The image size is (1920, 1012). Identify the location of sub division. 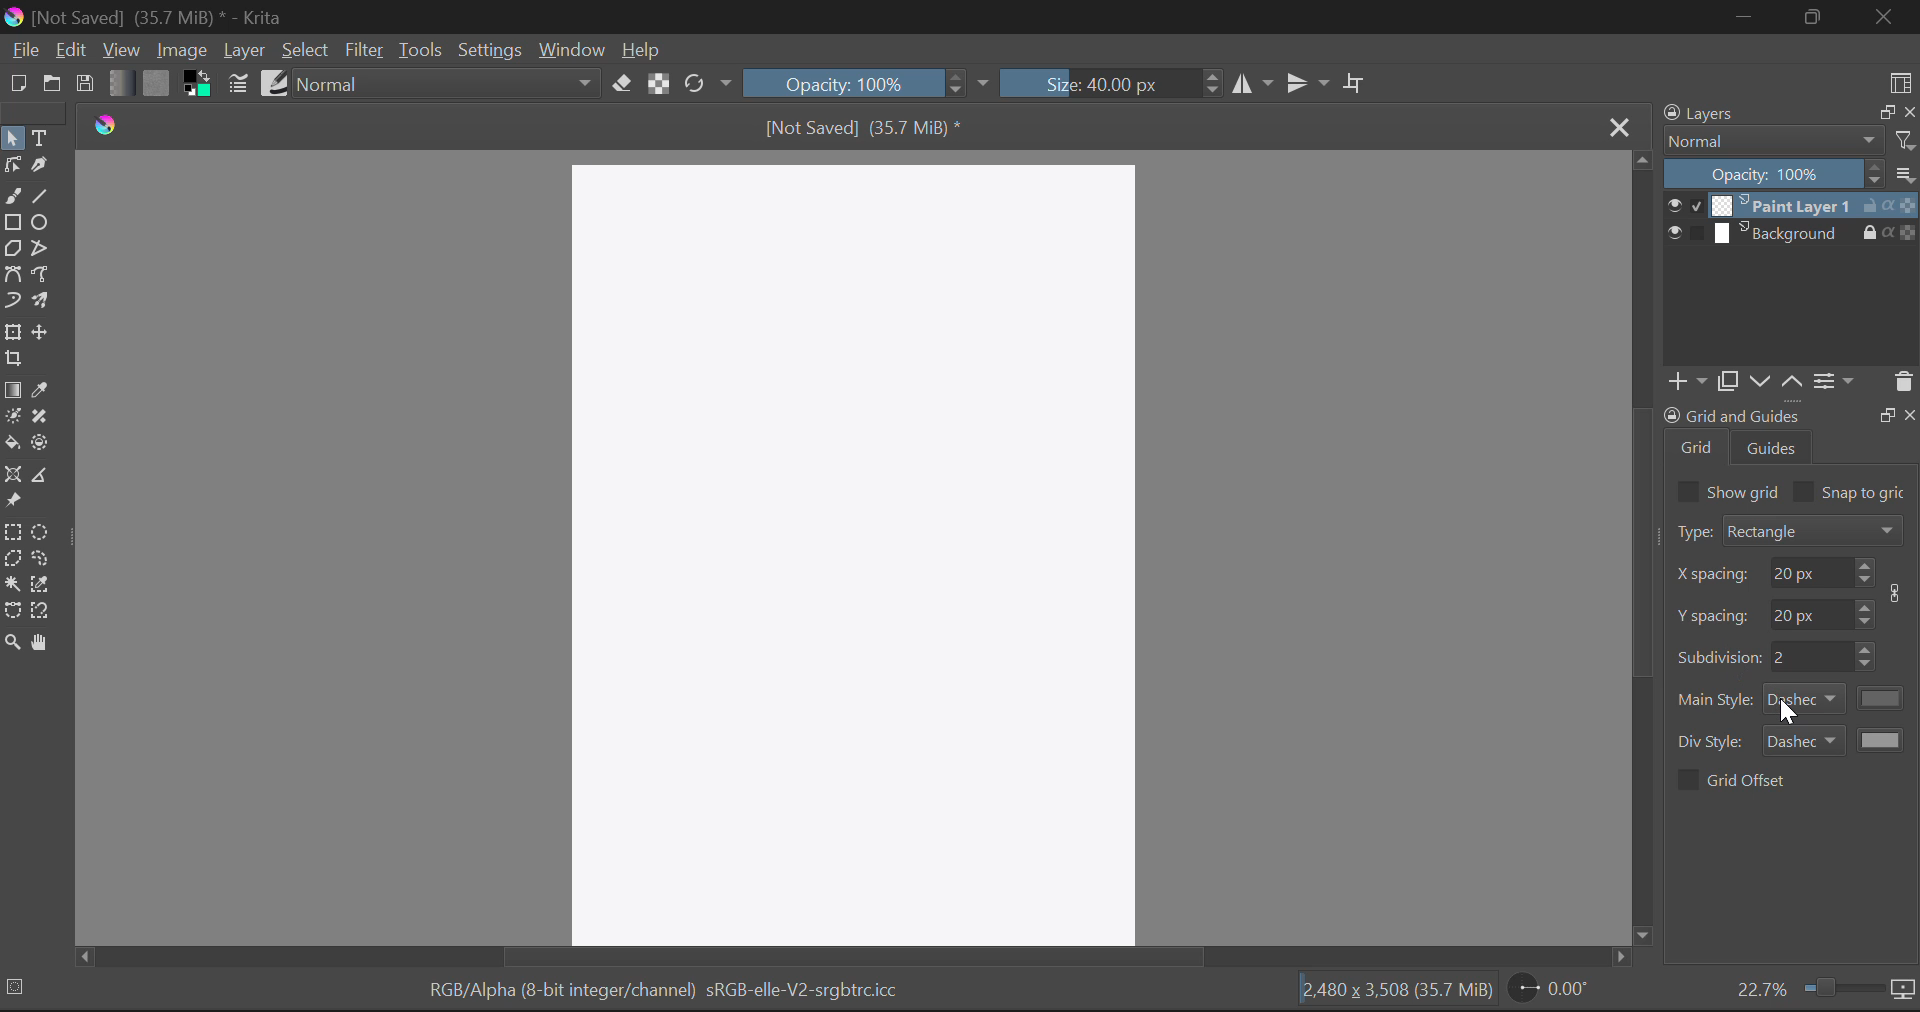
(1810, 657).